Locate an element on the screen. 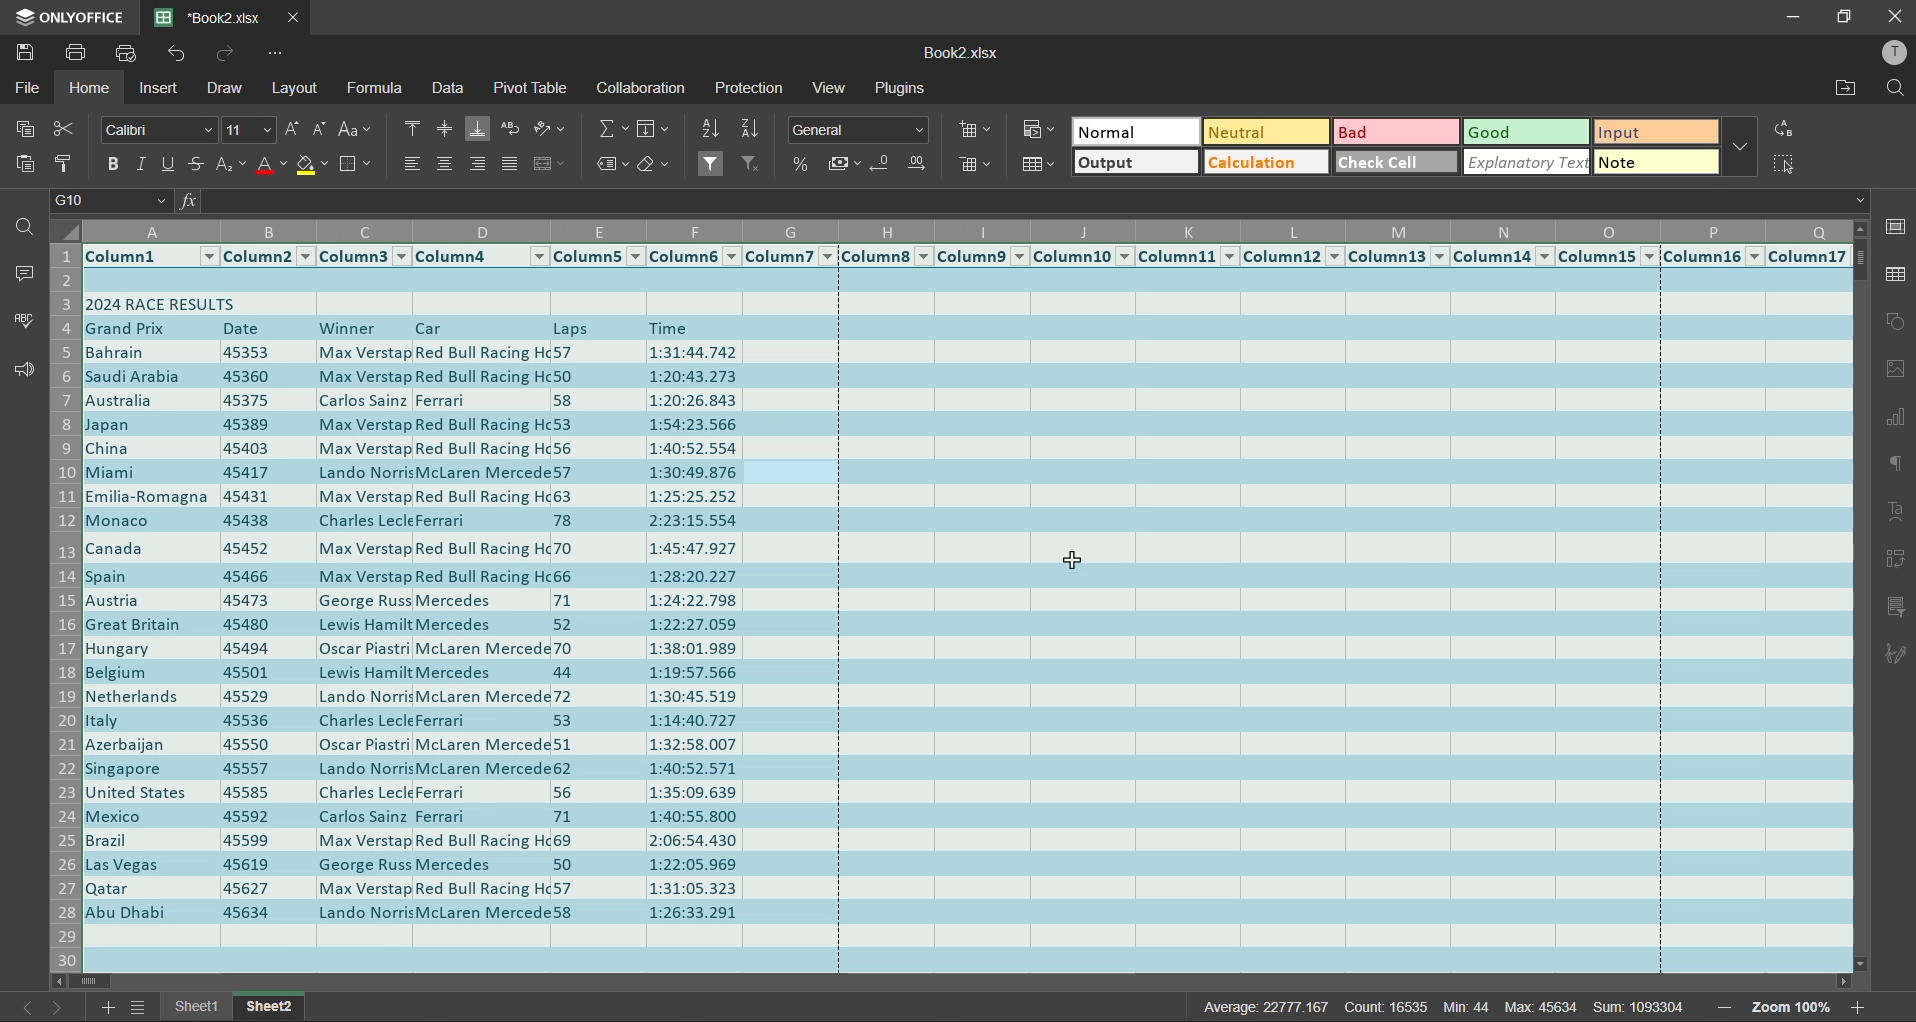  calculation is located at coordinates (1264, 163).